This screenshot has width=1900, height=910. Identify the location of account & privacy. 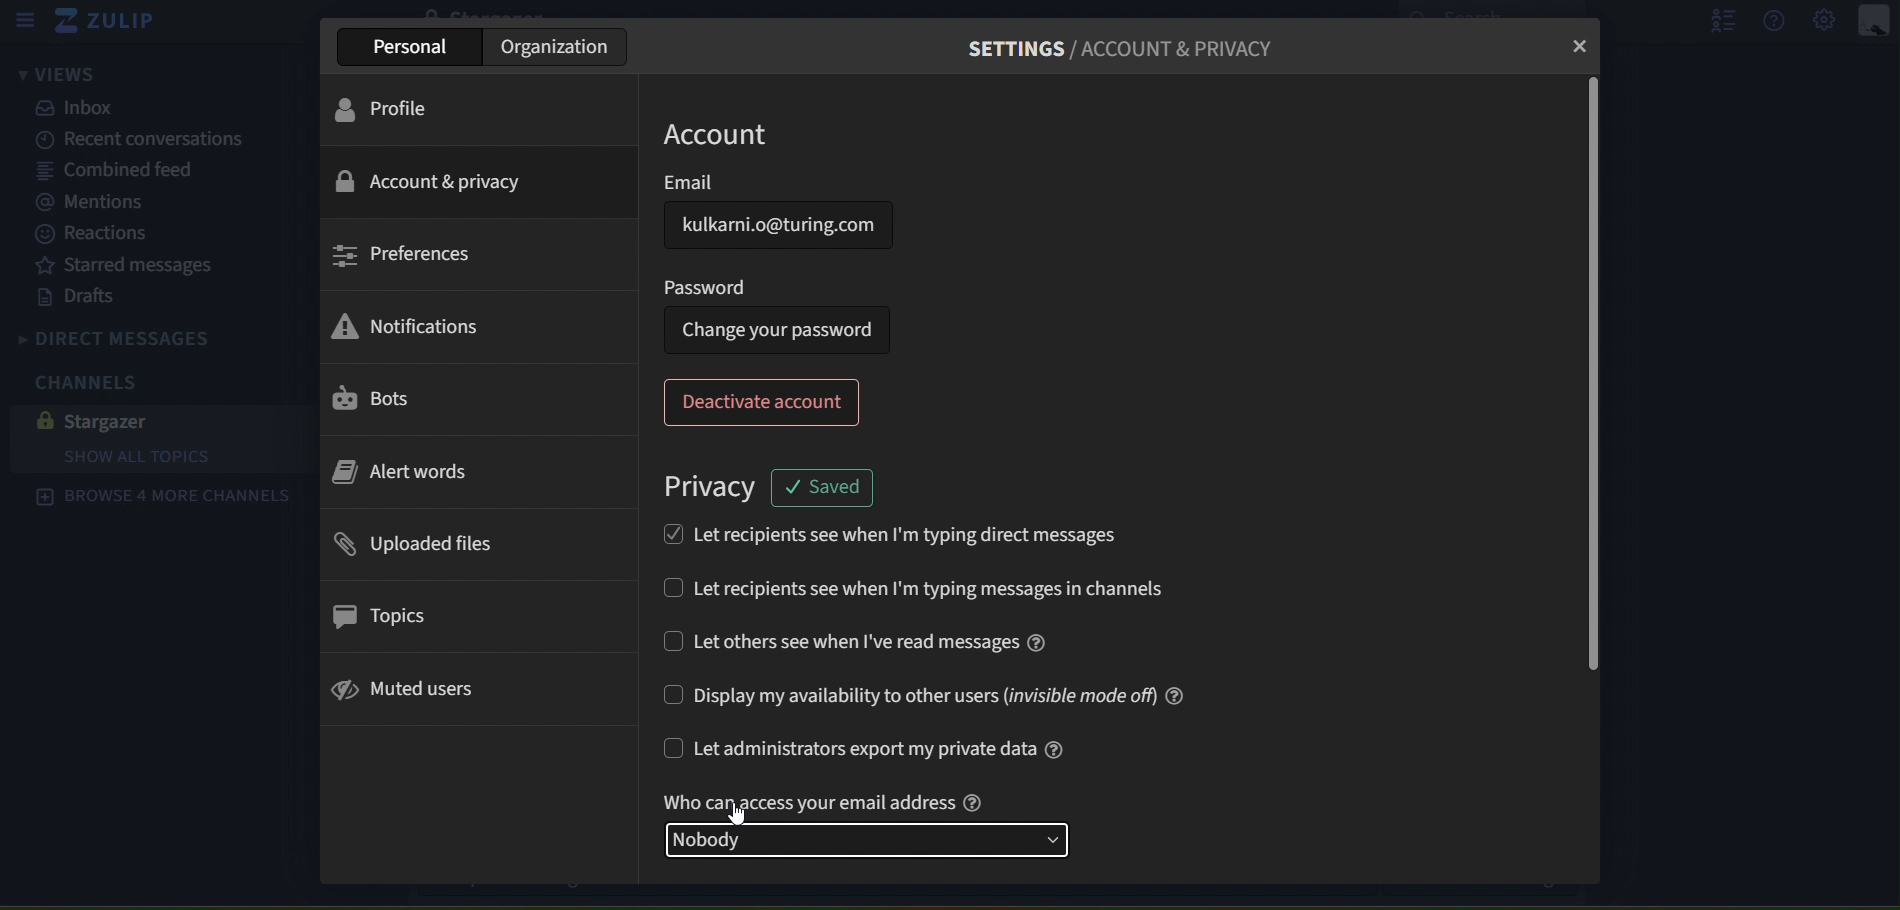
(431, 183).